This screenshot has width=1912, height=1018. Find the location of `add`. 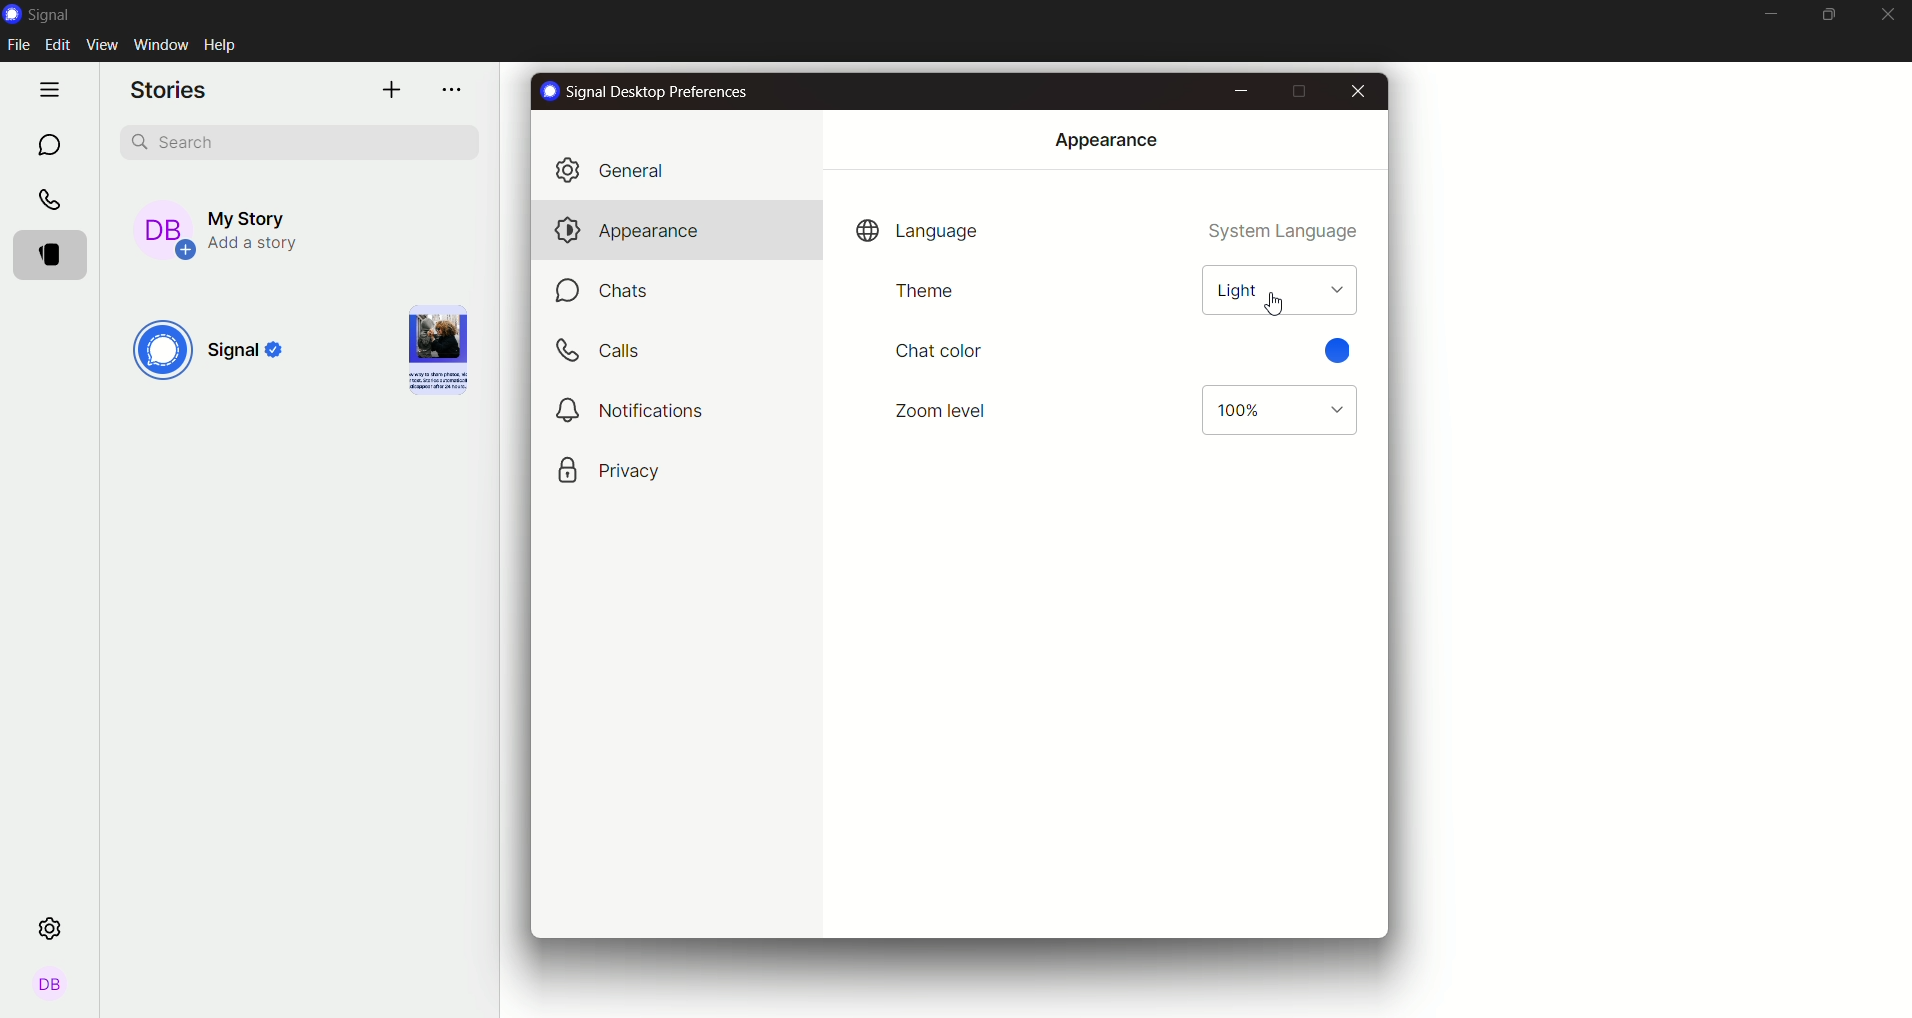

add is located at coordinates (390, 89).